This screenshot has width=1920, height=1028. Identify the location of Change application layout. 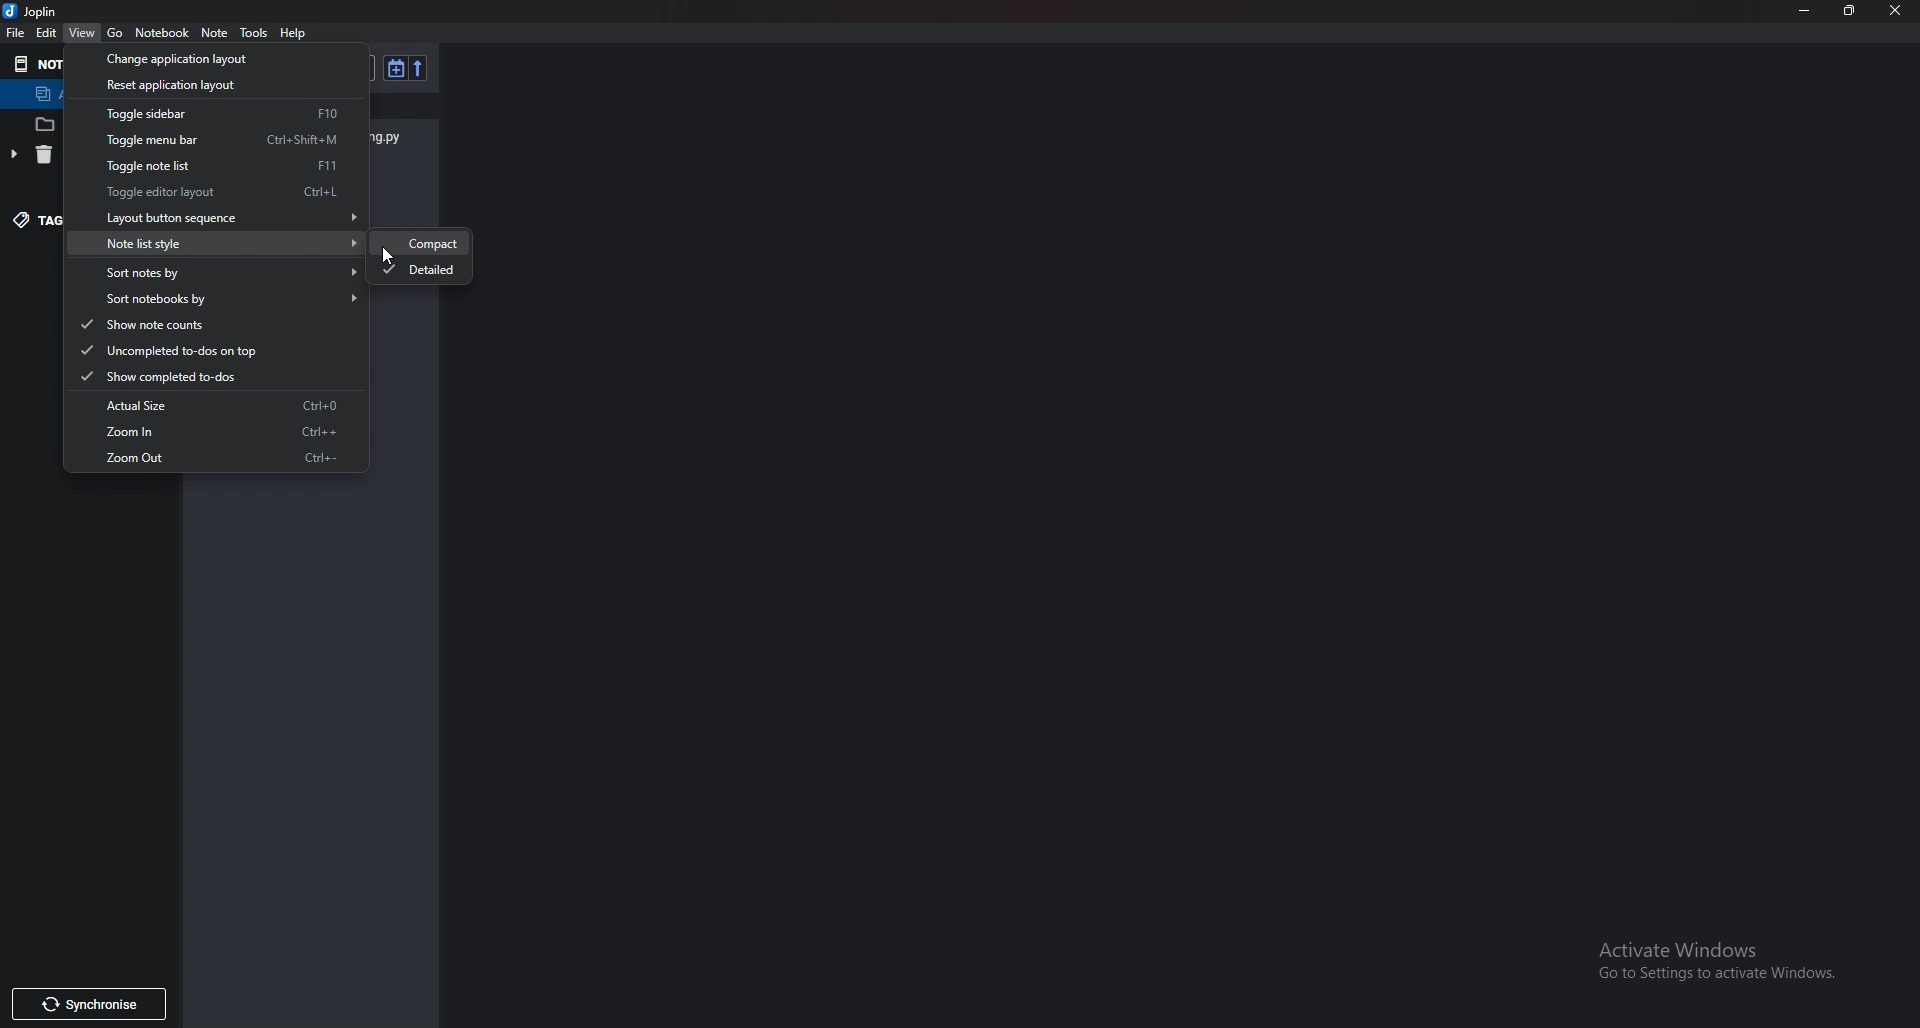
(209, 58).